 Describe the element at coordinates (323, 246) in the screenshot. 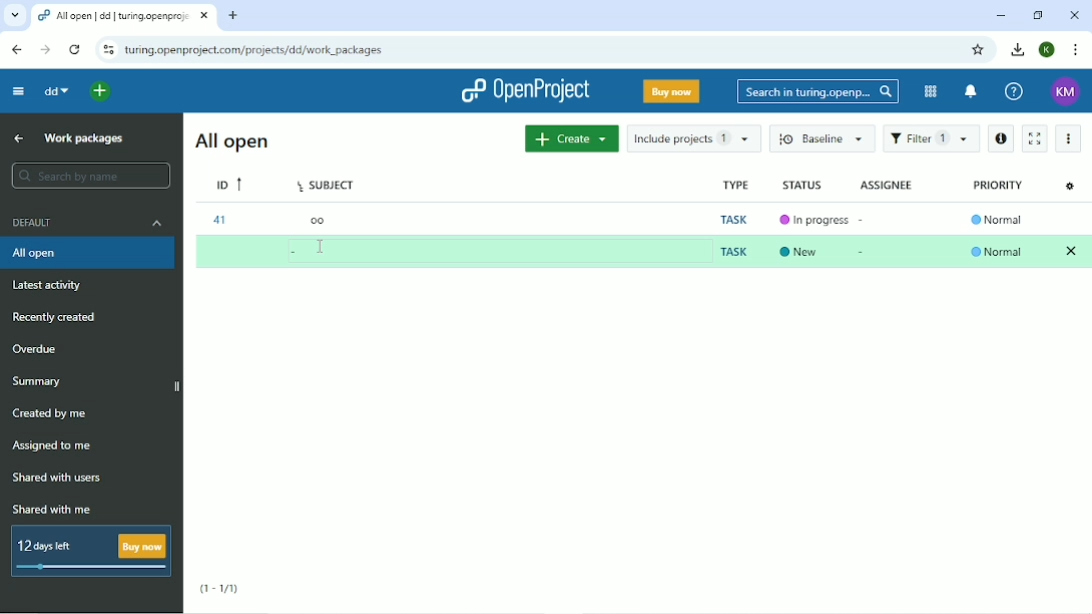

I see `Cursor` at that location.